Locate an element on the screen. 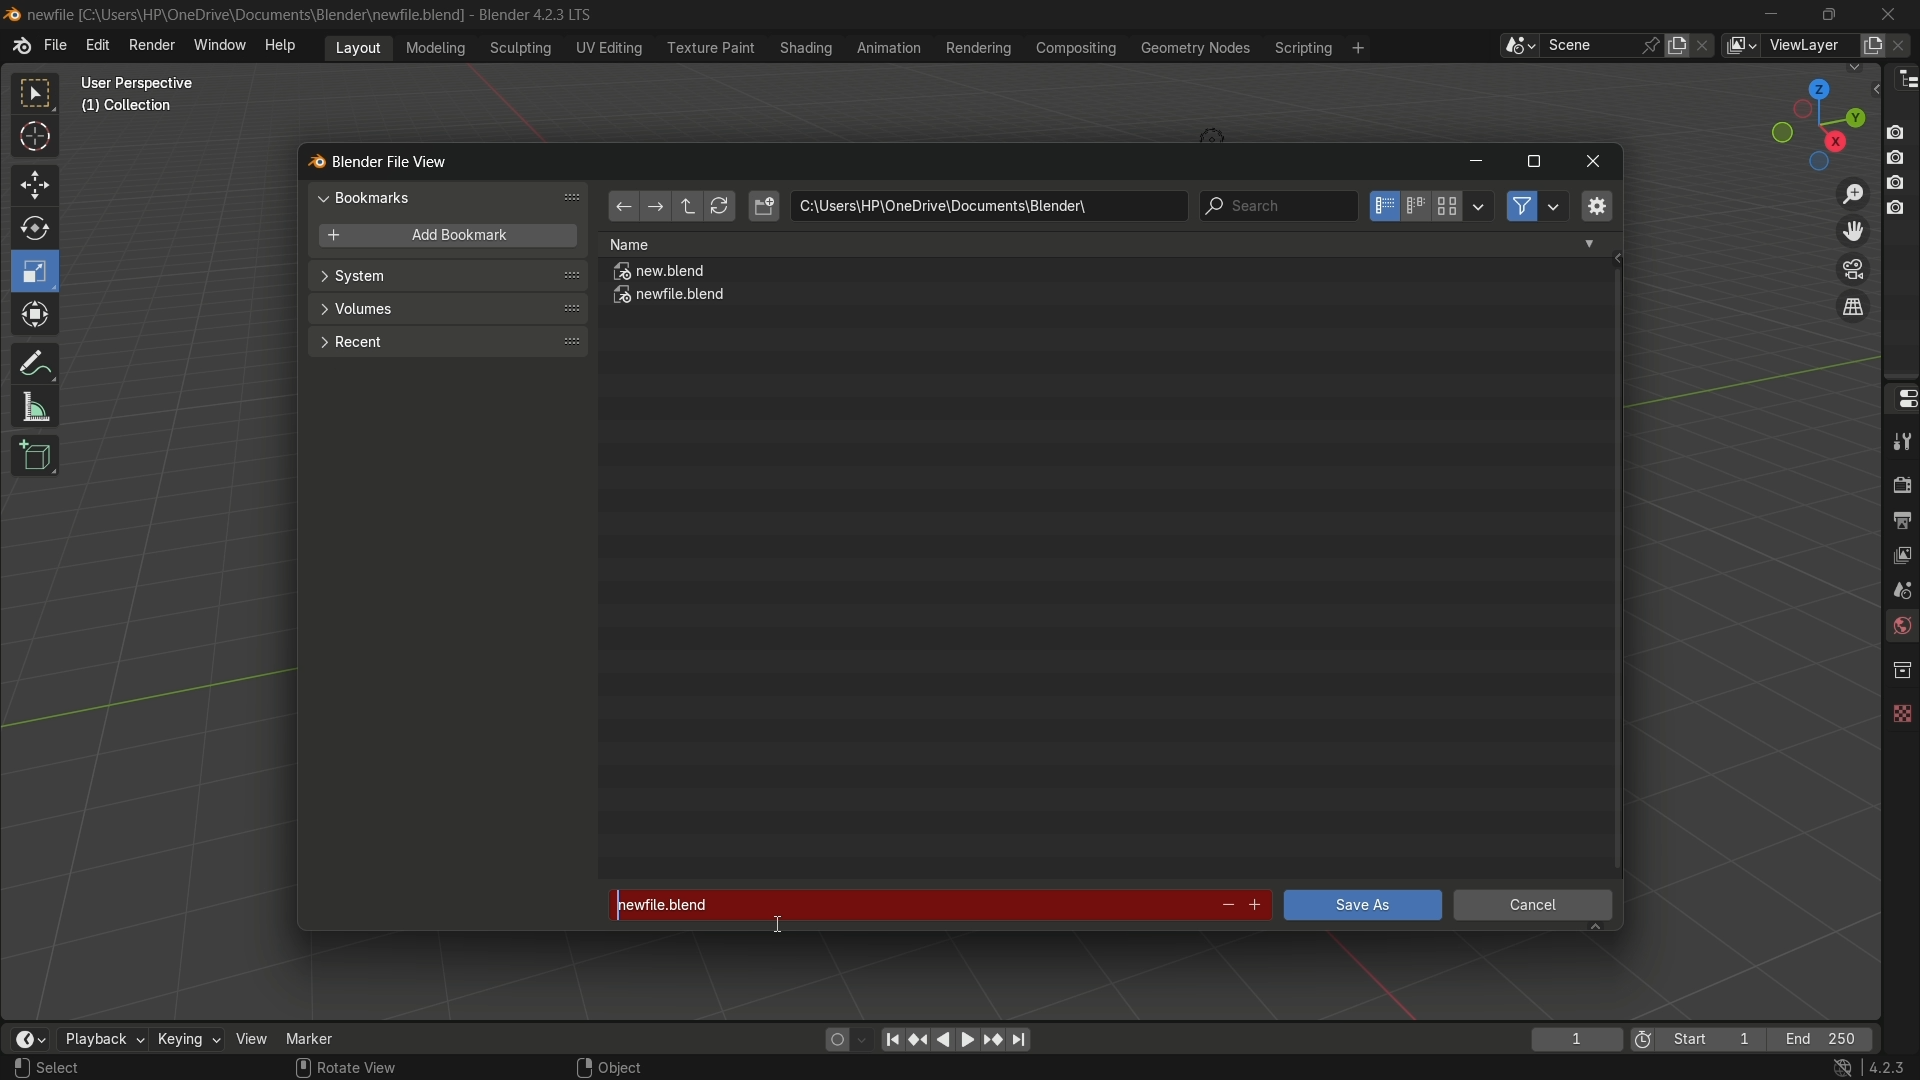  compositing menu is located at coordinates (1078, 47).